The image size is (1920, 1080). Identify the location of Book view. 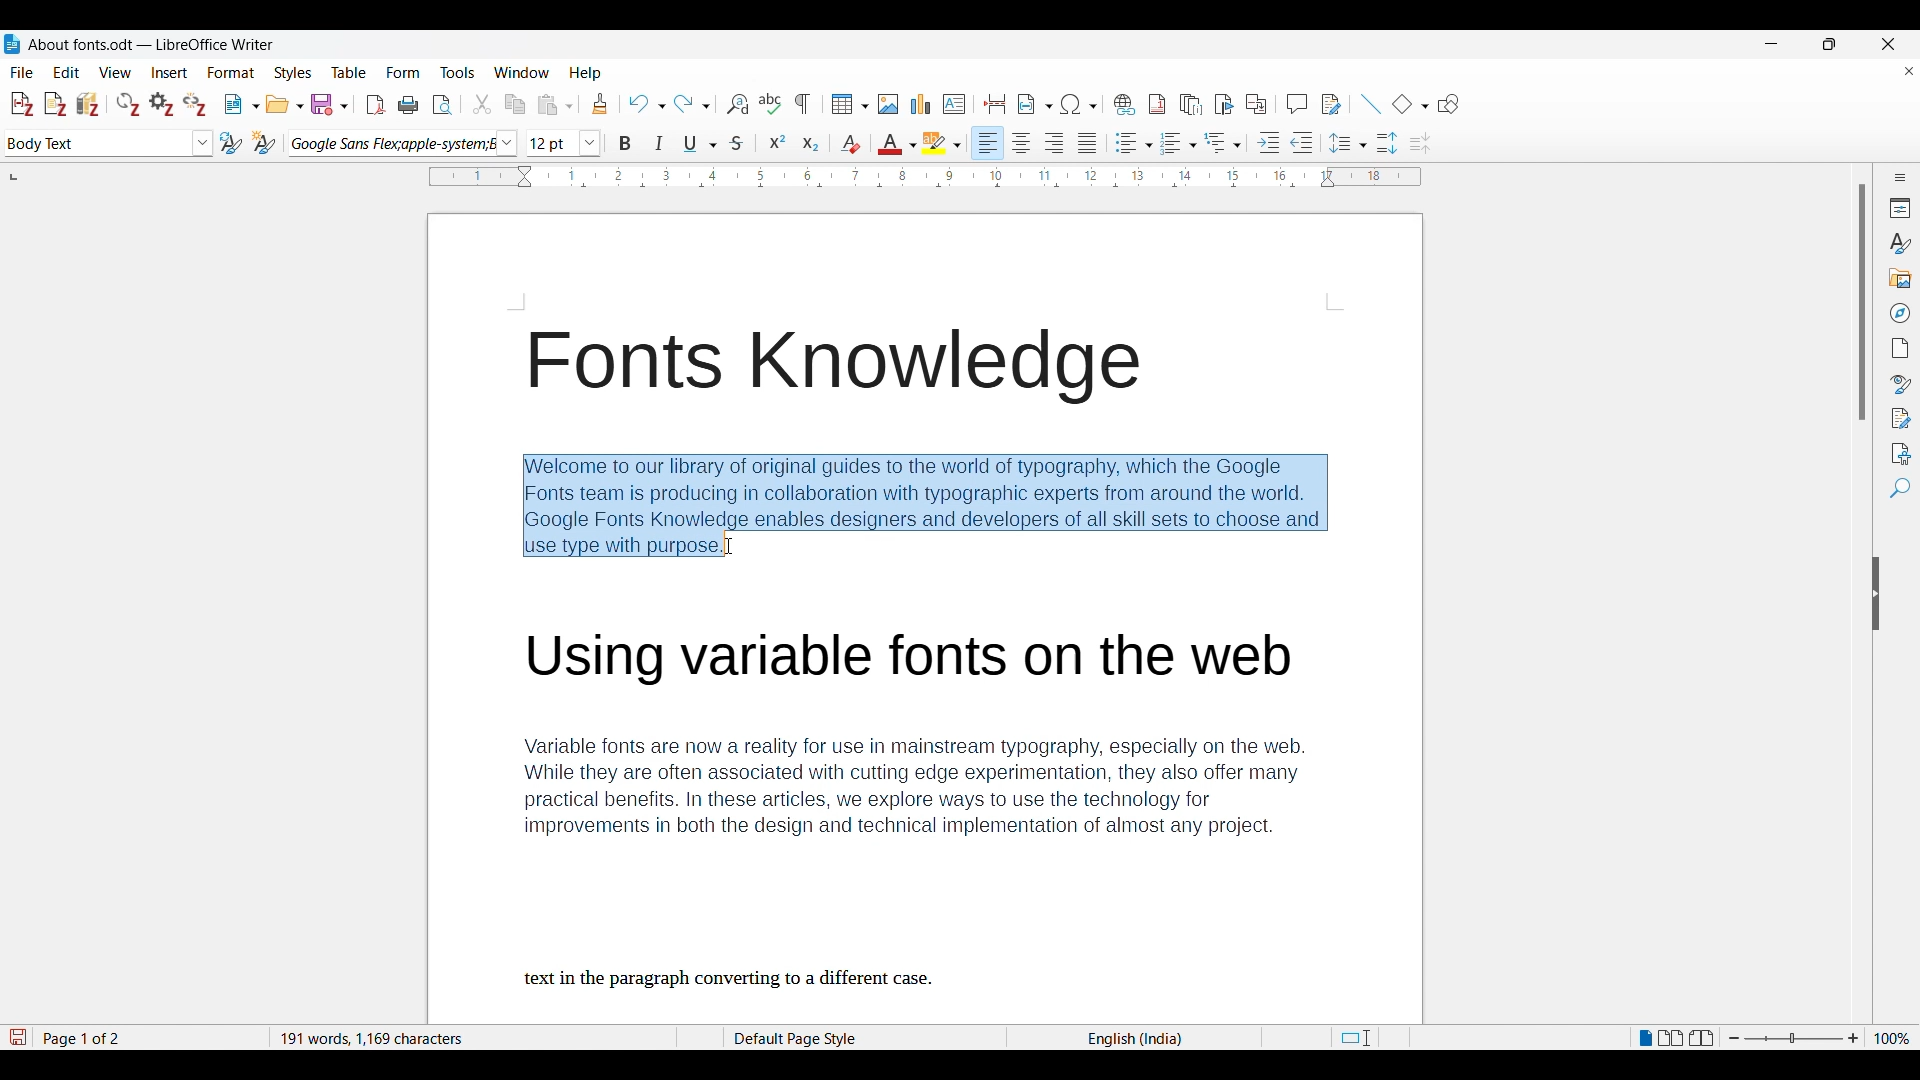
(1701, 1037).